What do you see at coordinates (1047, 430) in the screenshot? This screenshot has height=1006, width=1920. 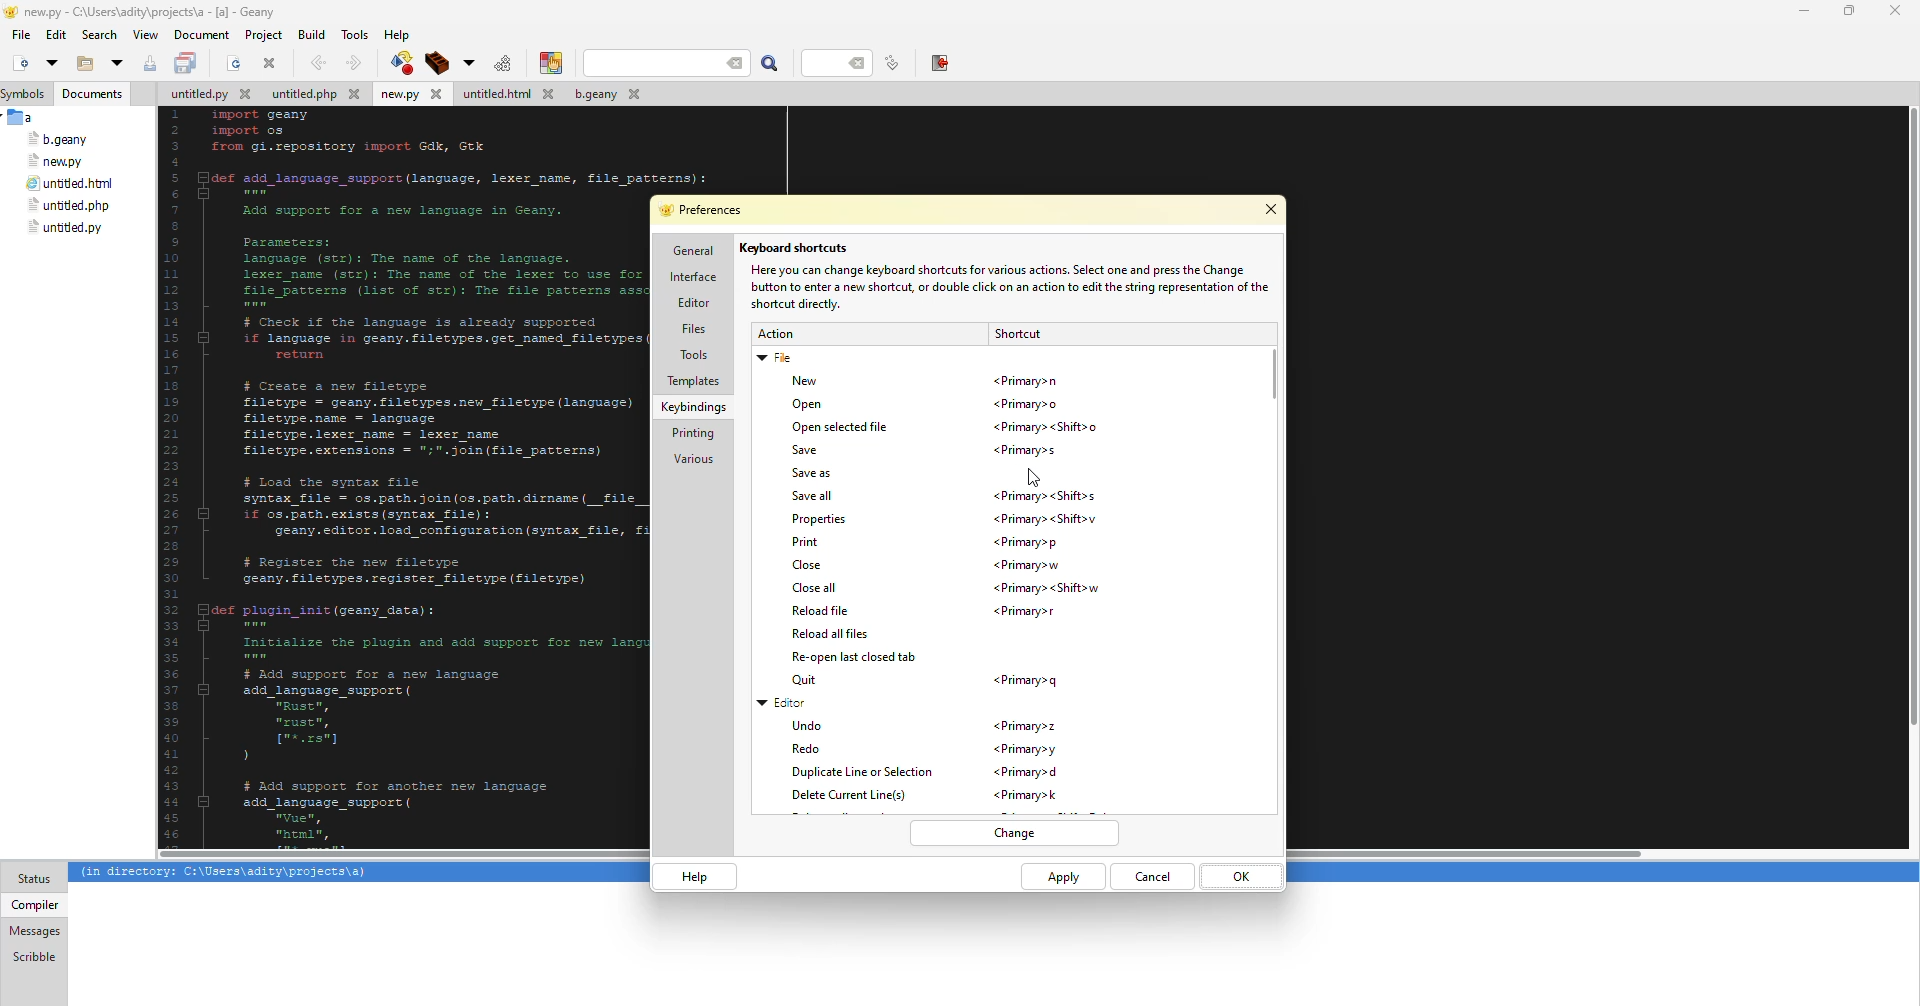 I see `shortcut` at bounding box center [1047, 430].